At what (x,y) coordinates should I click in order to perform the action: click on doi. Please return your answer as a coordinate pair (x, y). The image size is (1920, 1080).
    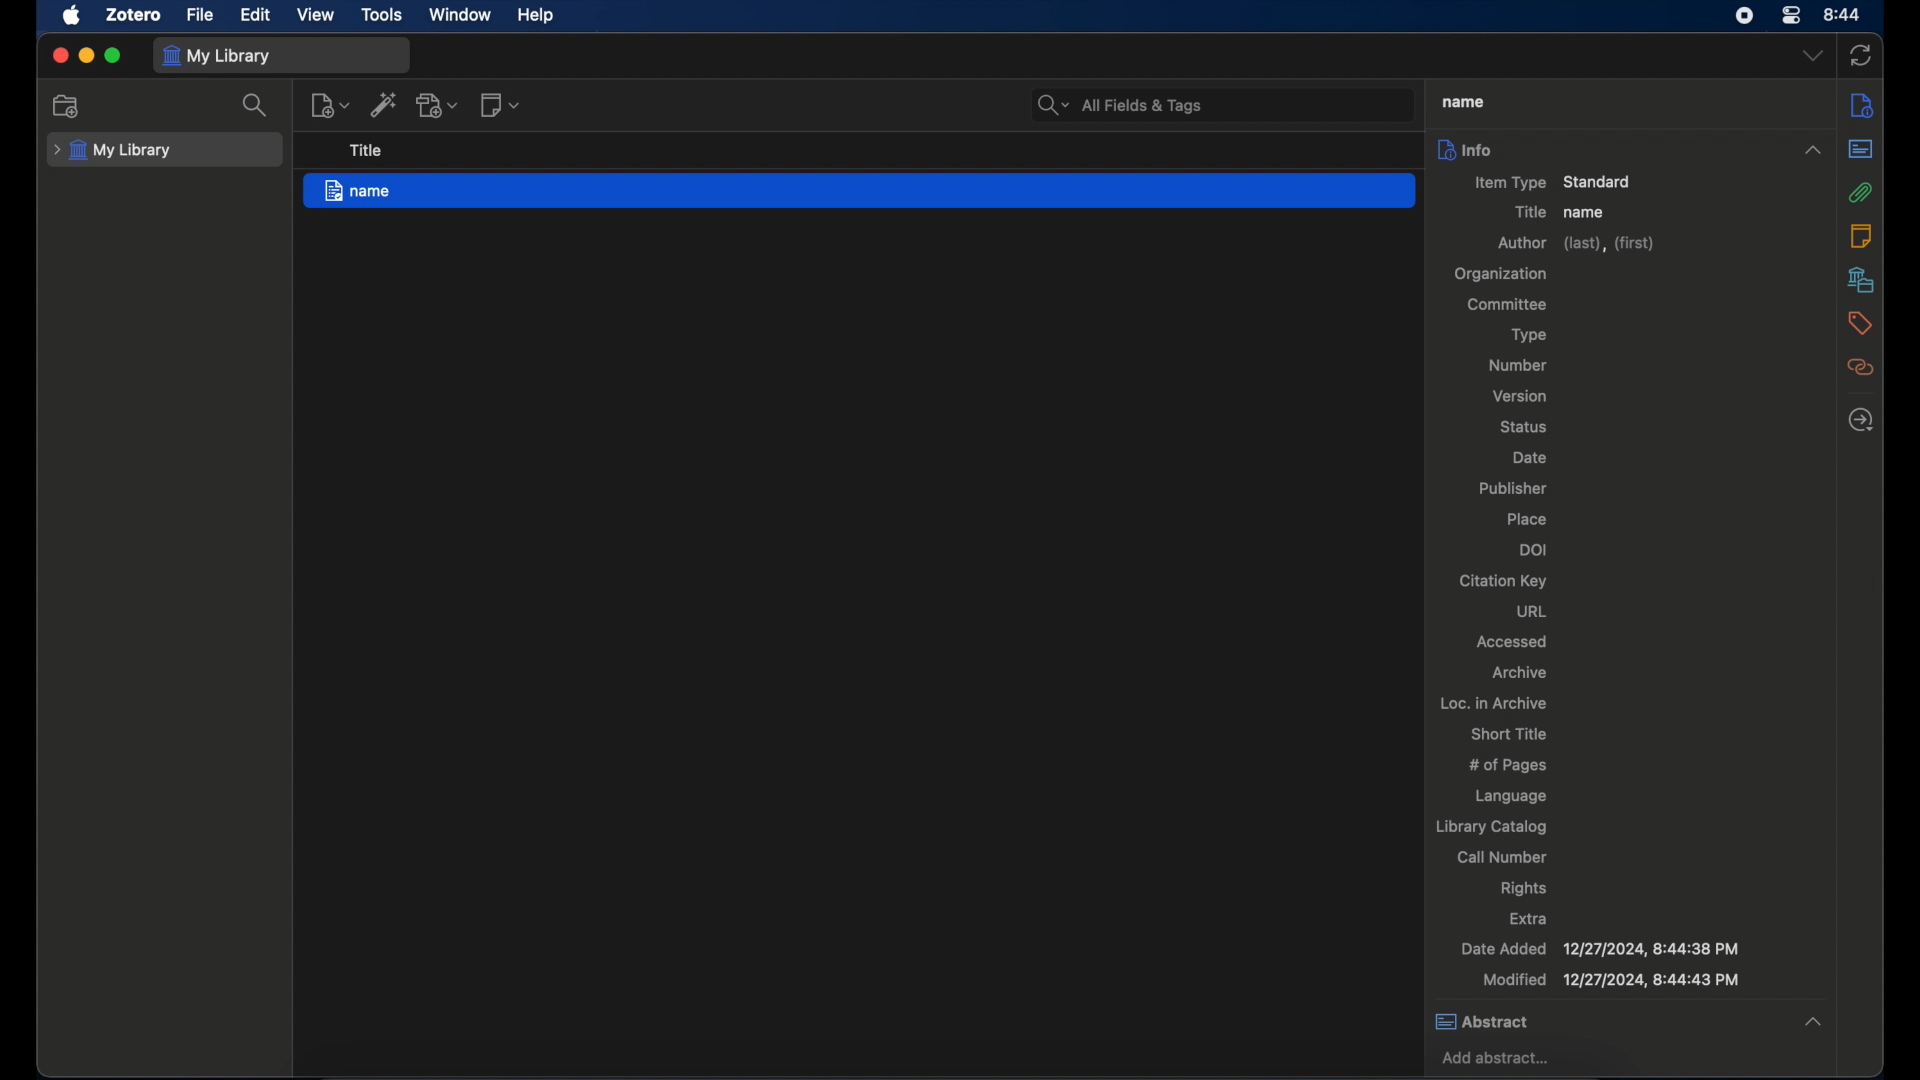
    Looking at the image, I should click on (1535, 549).